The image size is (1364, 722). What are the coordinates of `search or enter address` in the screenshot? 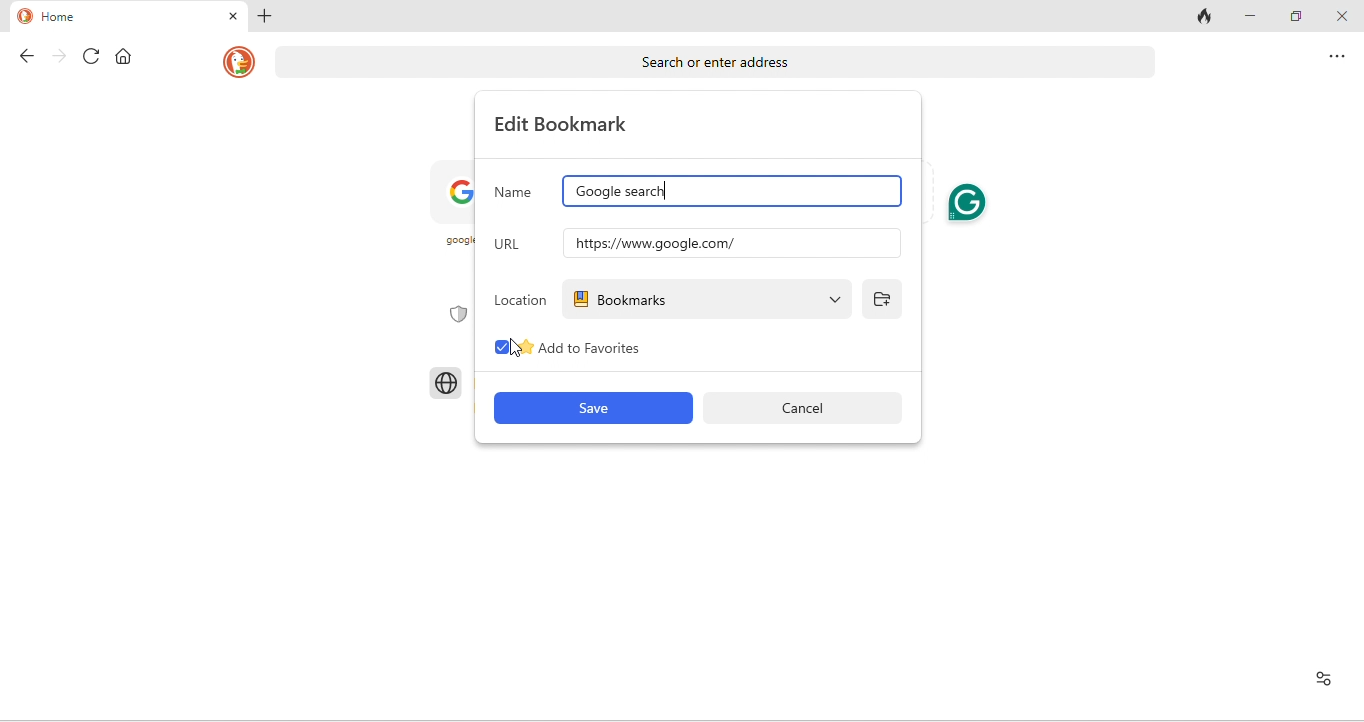 It's located at (714, 61).